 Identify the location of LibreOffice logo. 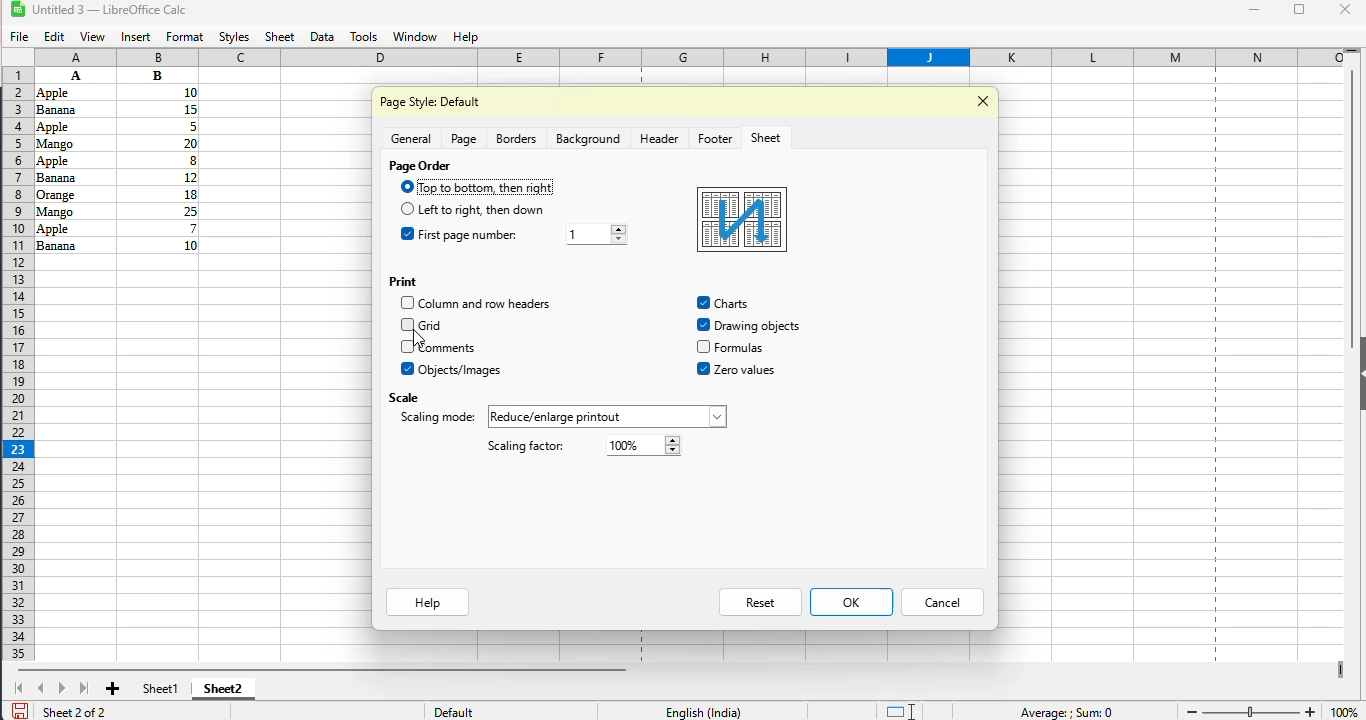
(29, 9).